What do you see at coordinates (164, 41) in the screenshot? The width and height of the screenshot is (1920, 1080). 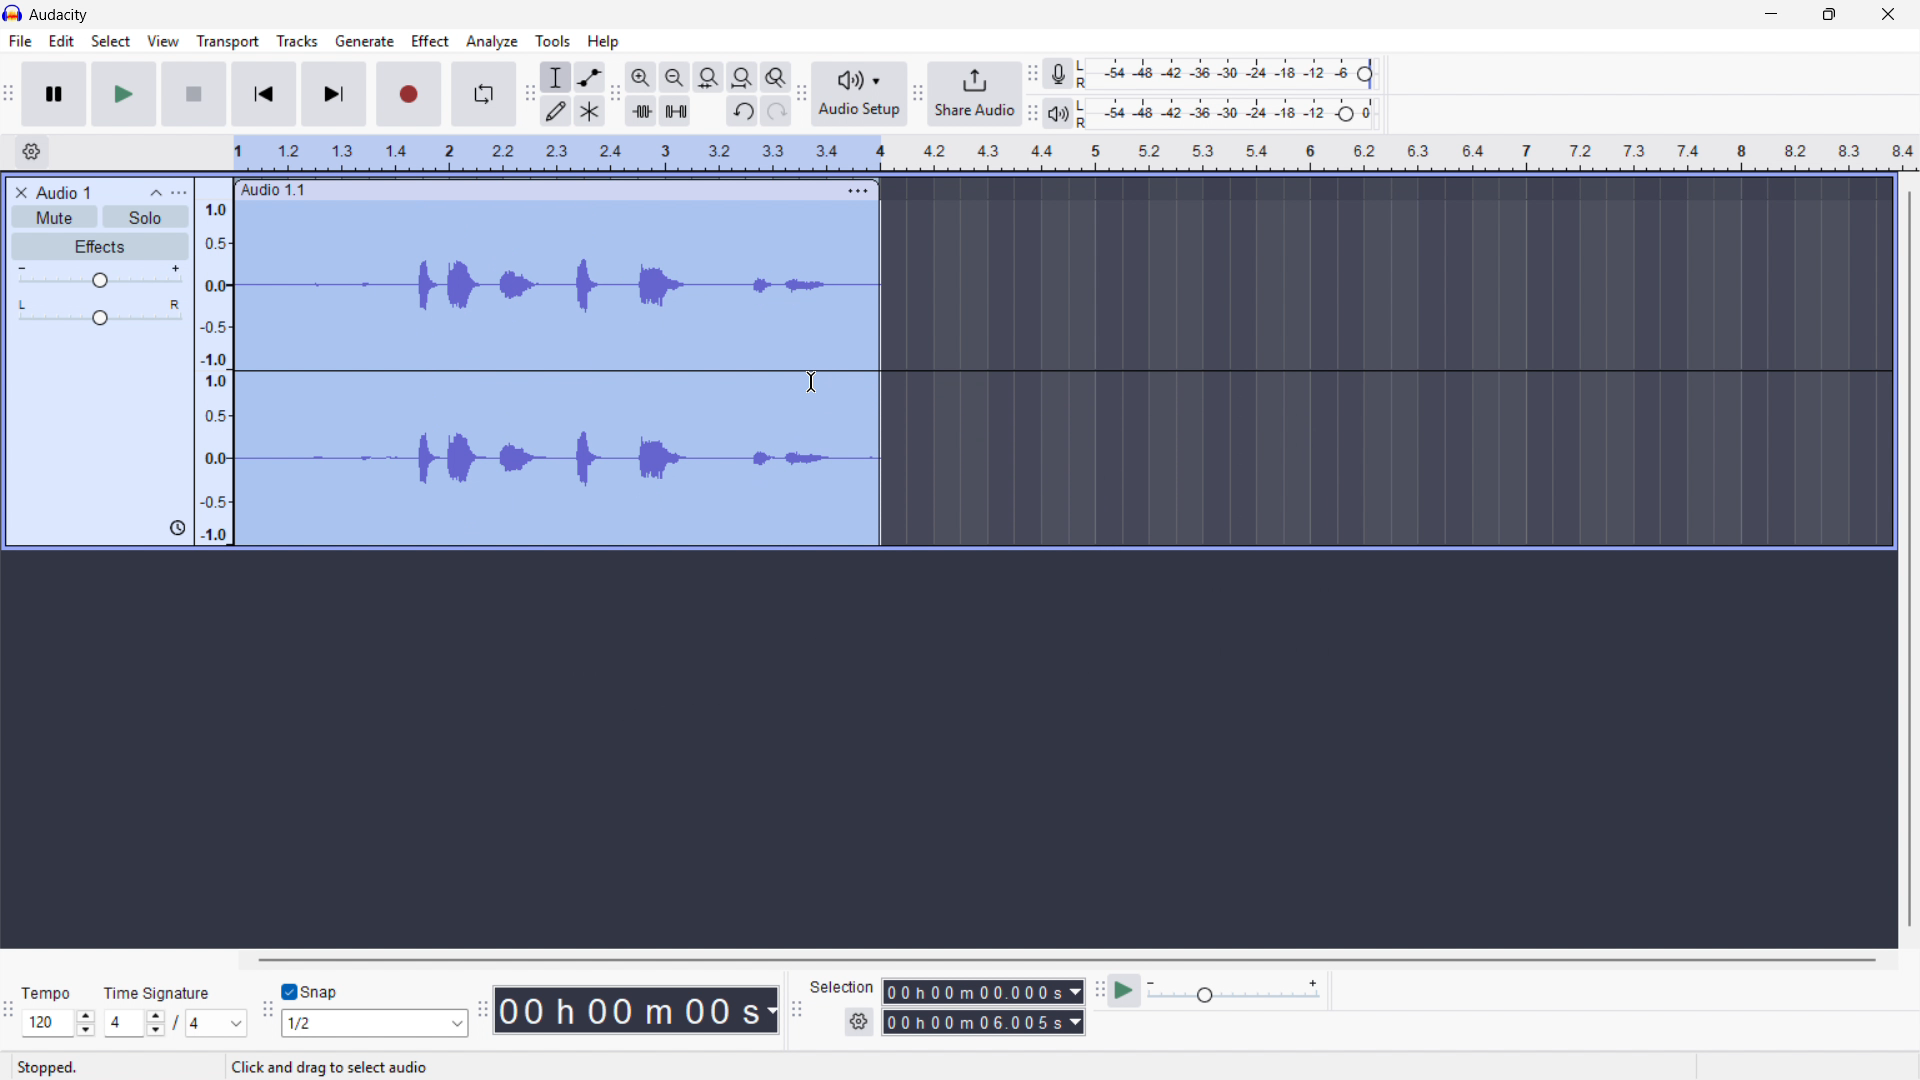 I see `View ` at bounding box center [164, 41].